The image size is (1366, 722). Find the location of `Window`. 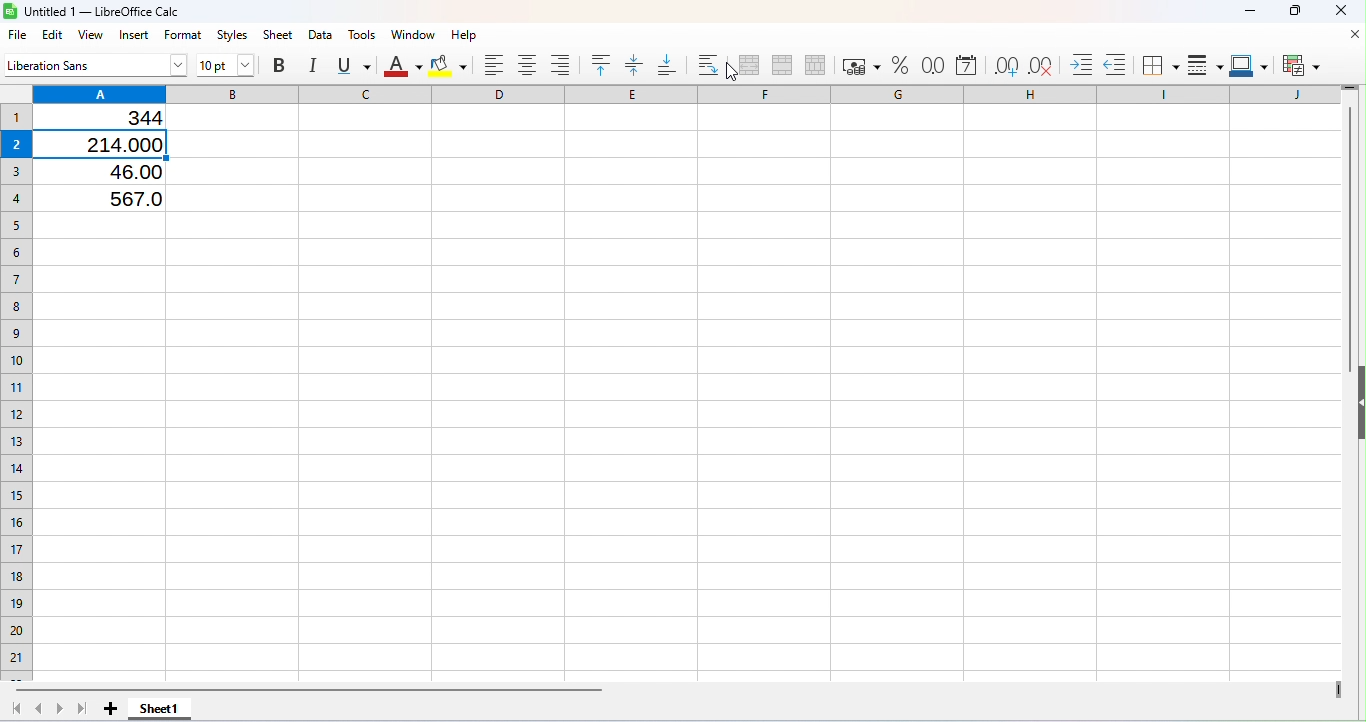

Window is located at coordinates (411, 34).